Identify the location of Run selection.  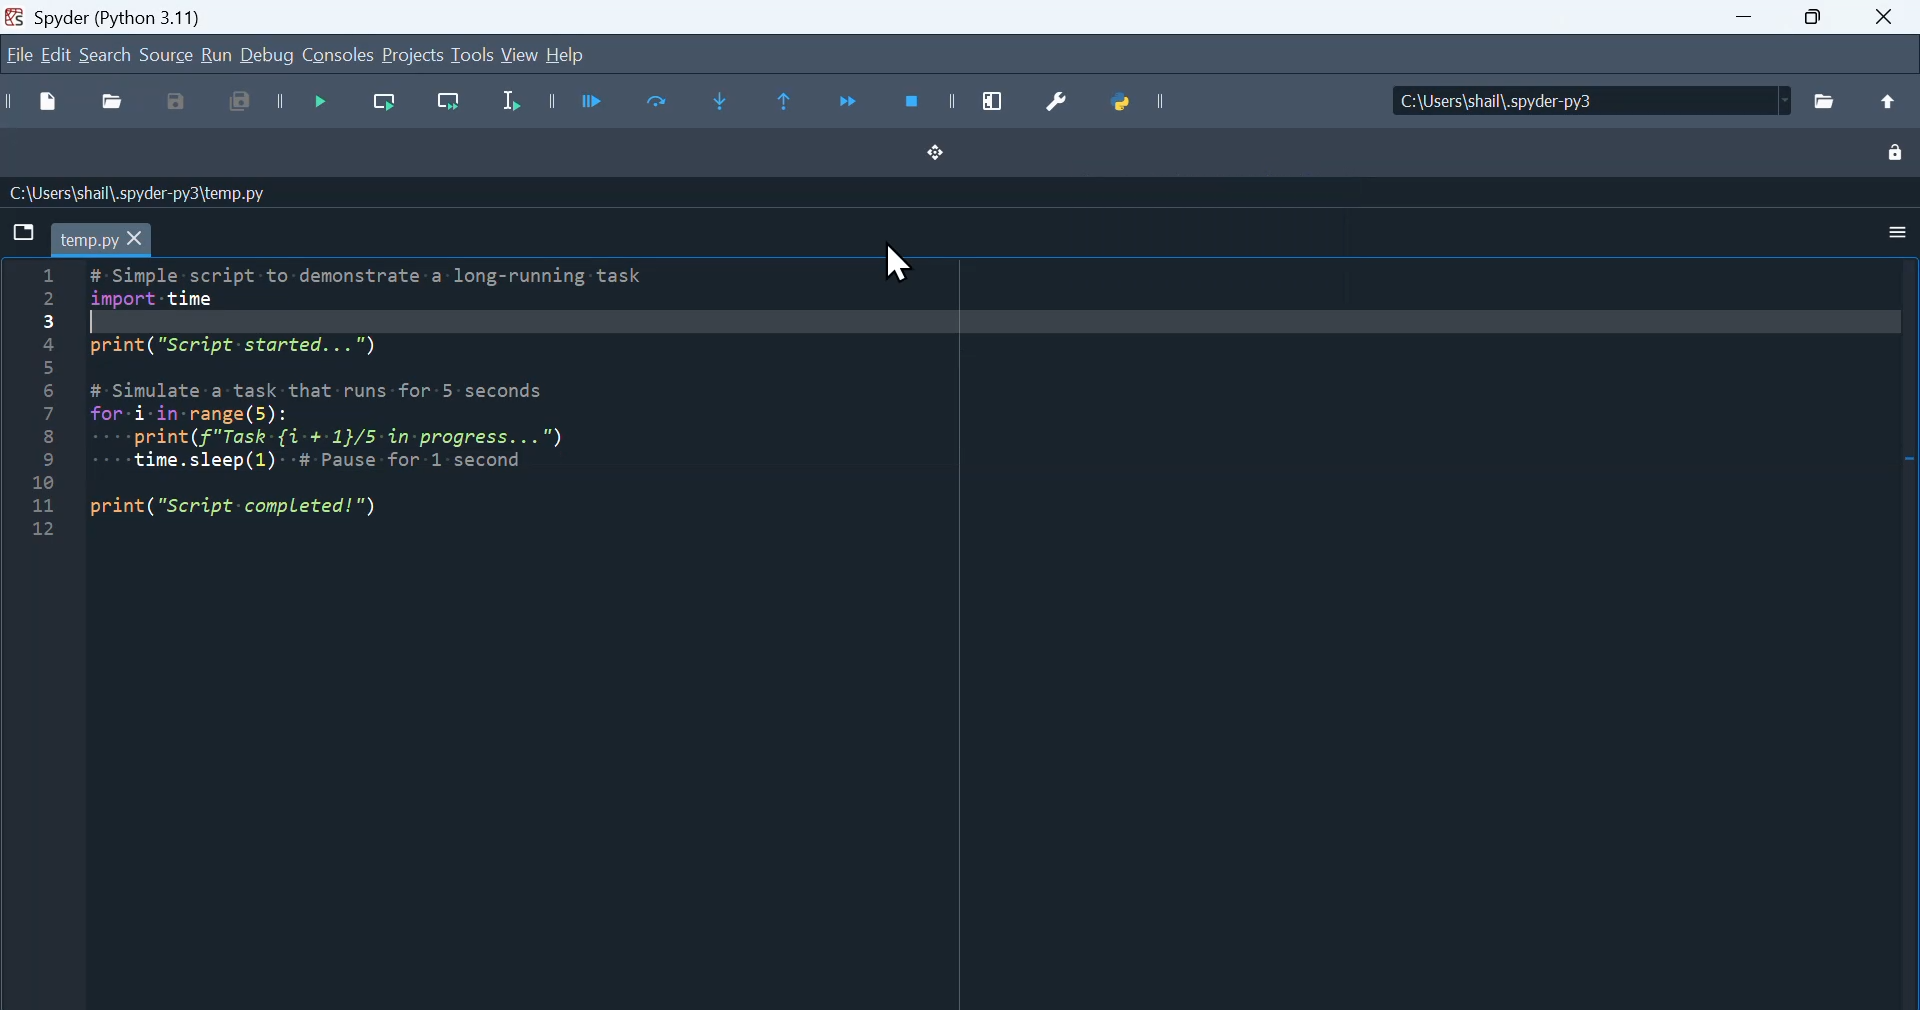
(516, 103).